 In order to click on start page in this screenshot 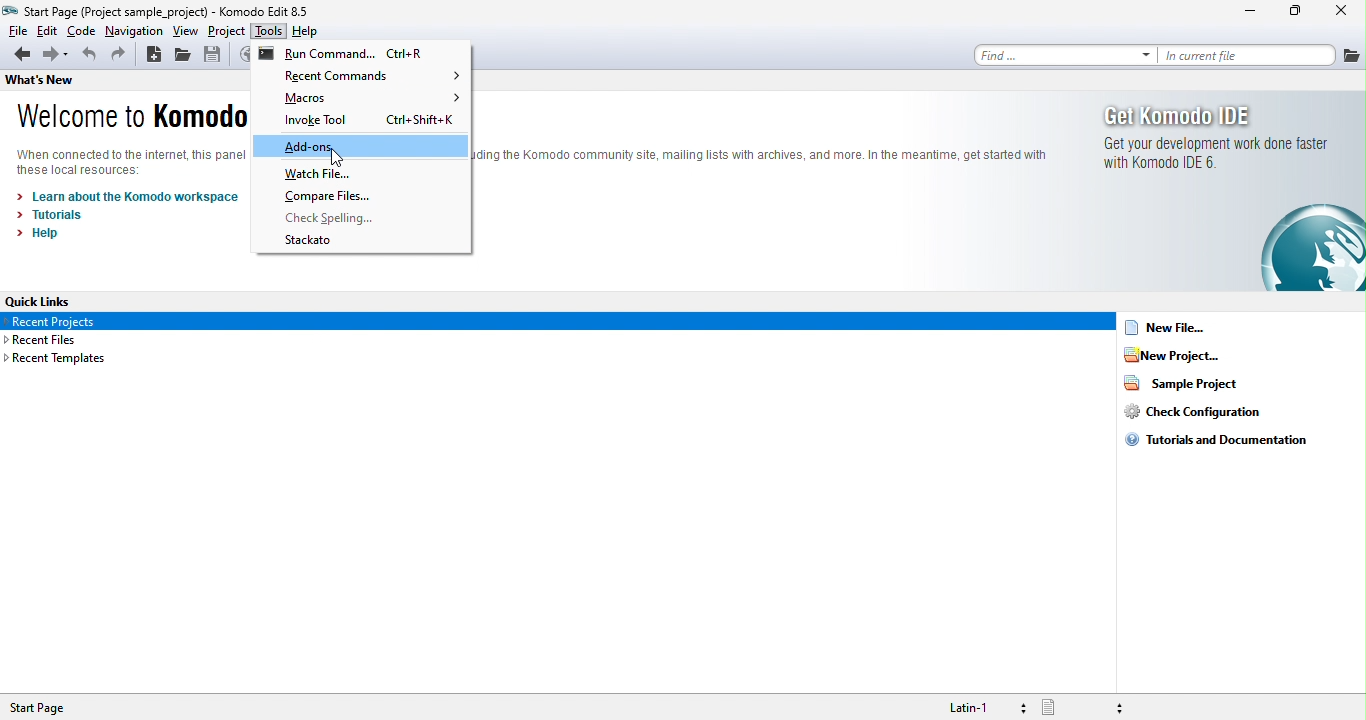, I will do `click(47, 708)`.